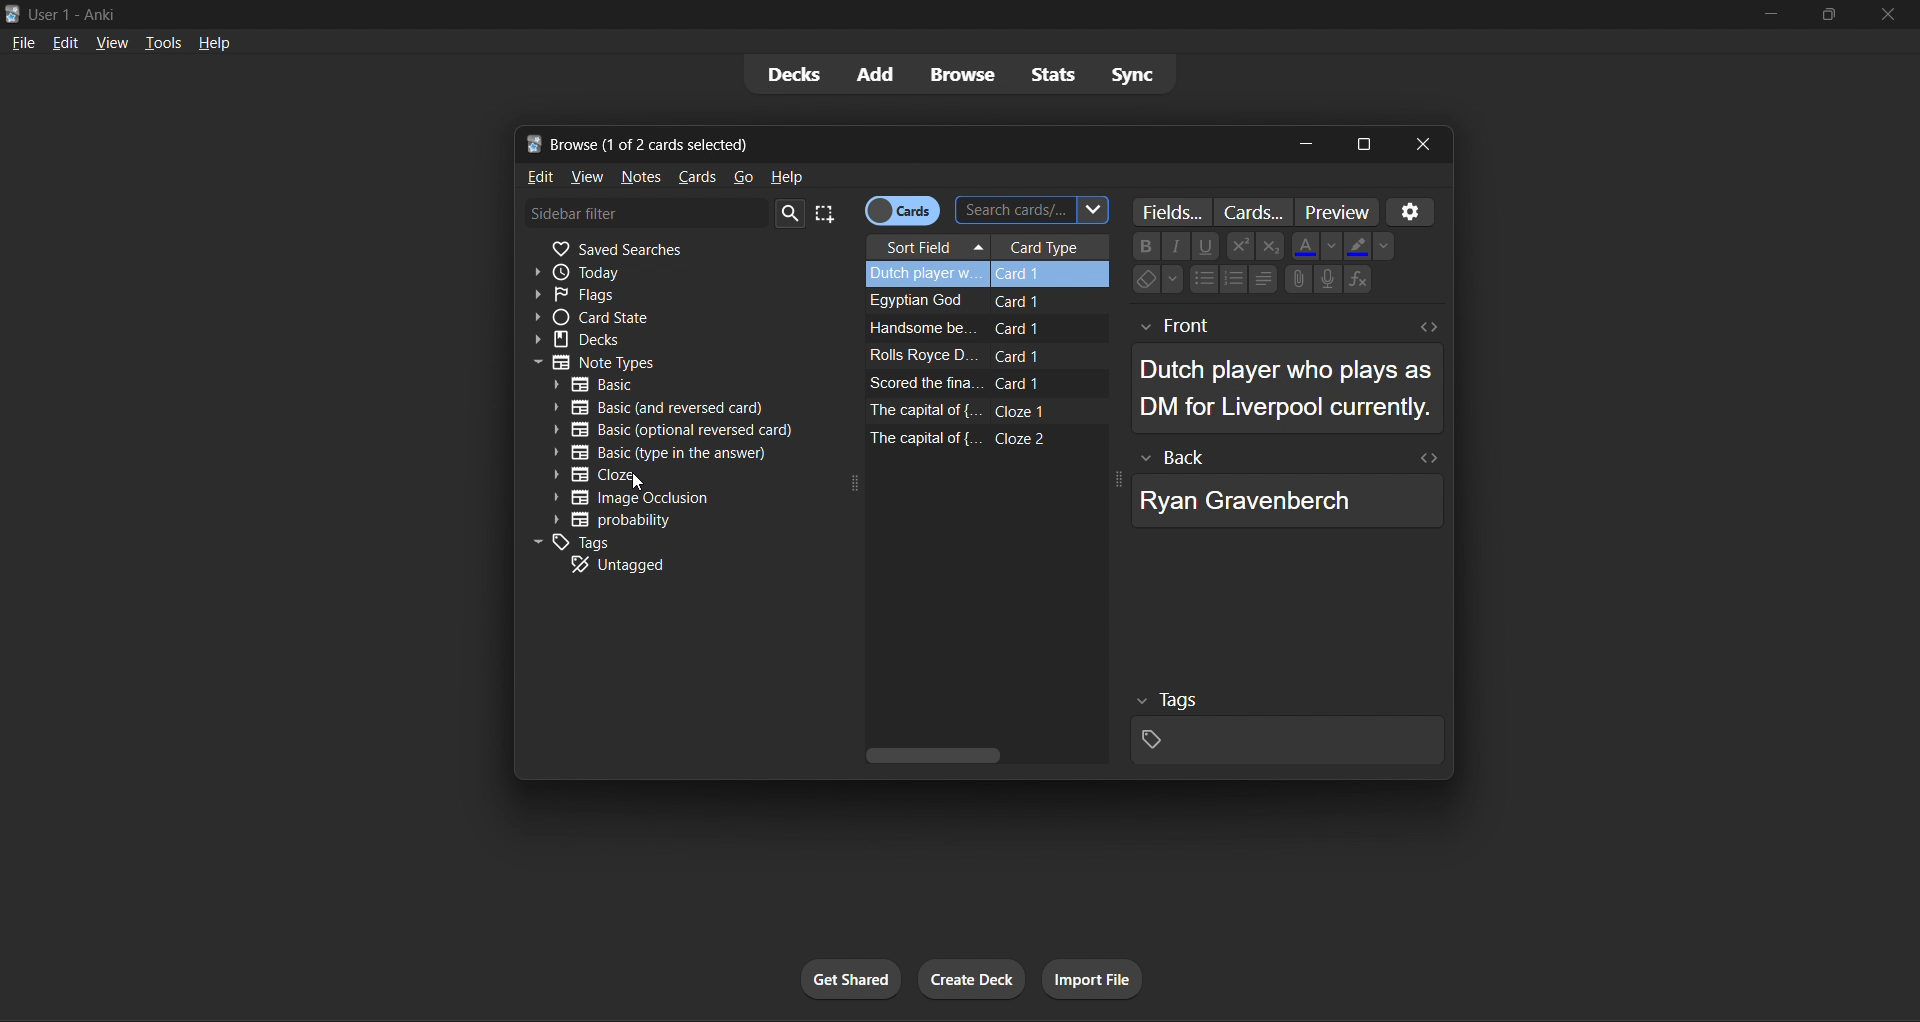  What do you see at coordinates (661, 454) in the screenshot?
I see `basic (type in the answer)` at bounding box center [661, 454].